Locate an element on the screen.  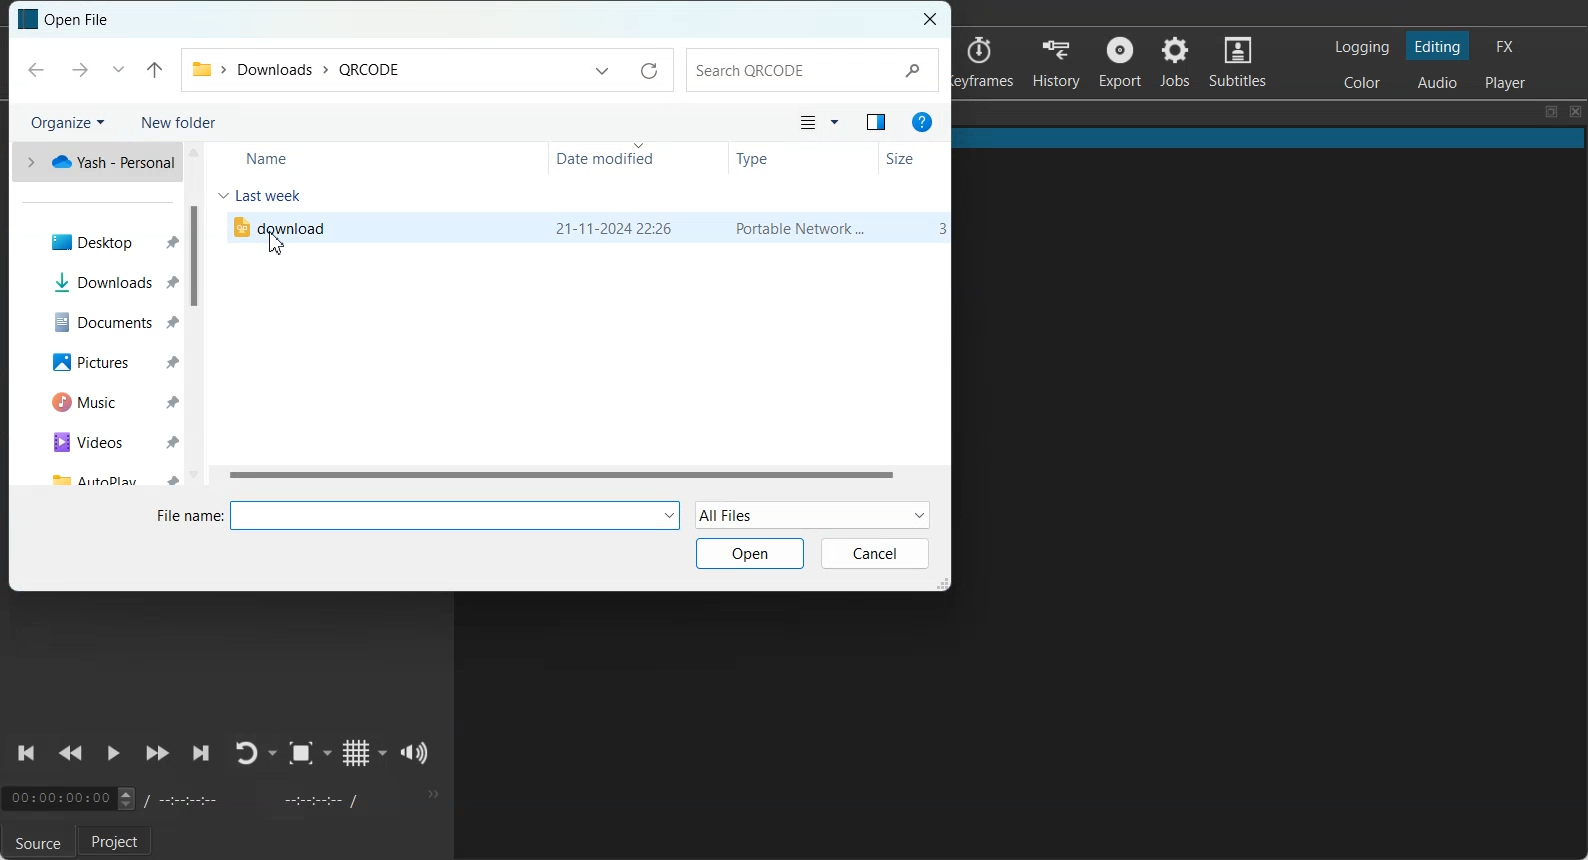
Drop down box is located at coordinates (383, 752).